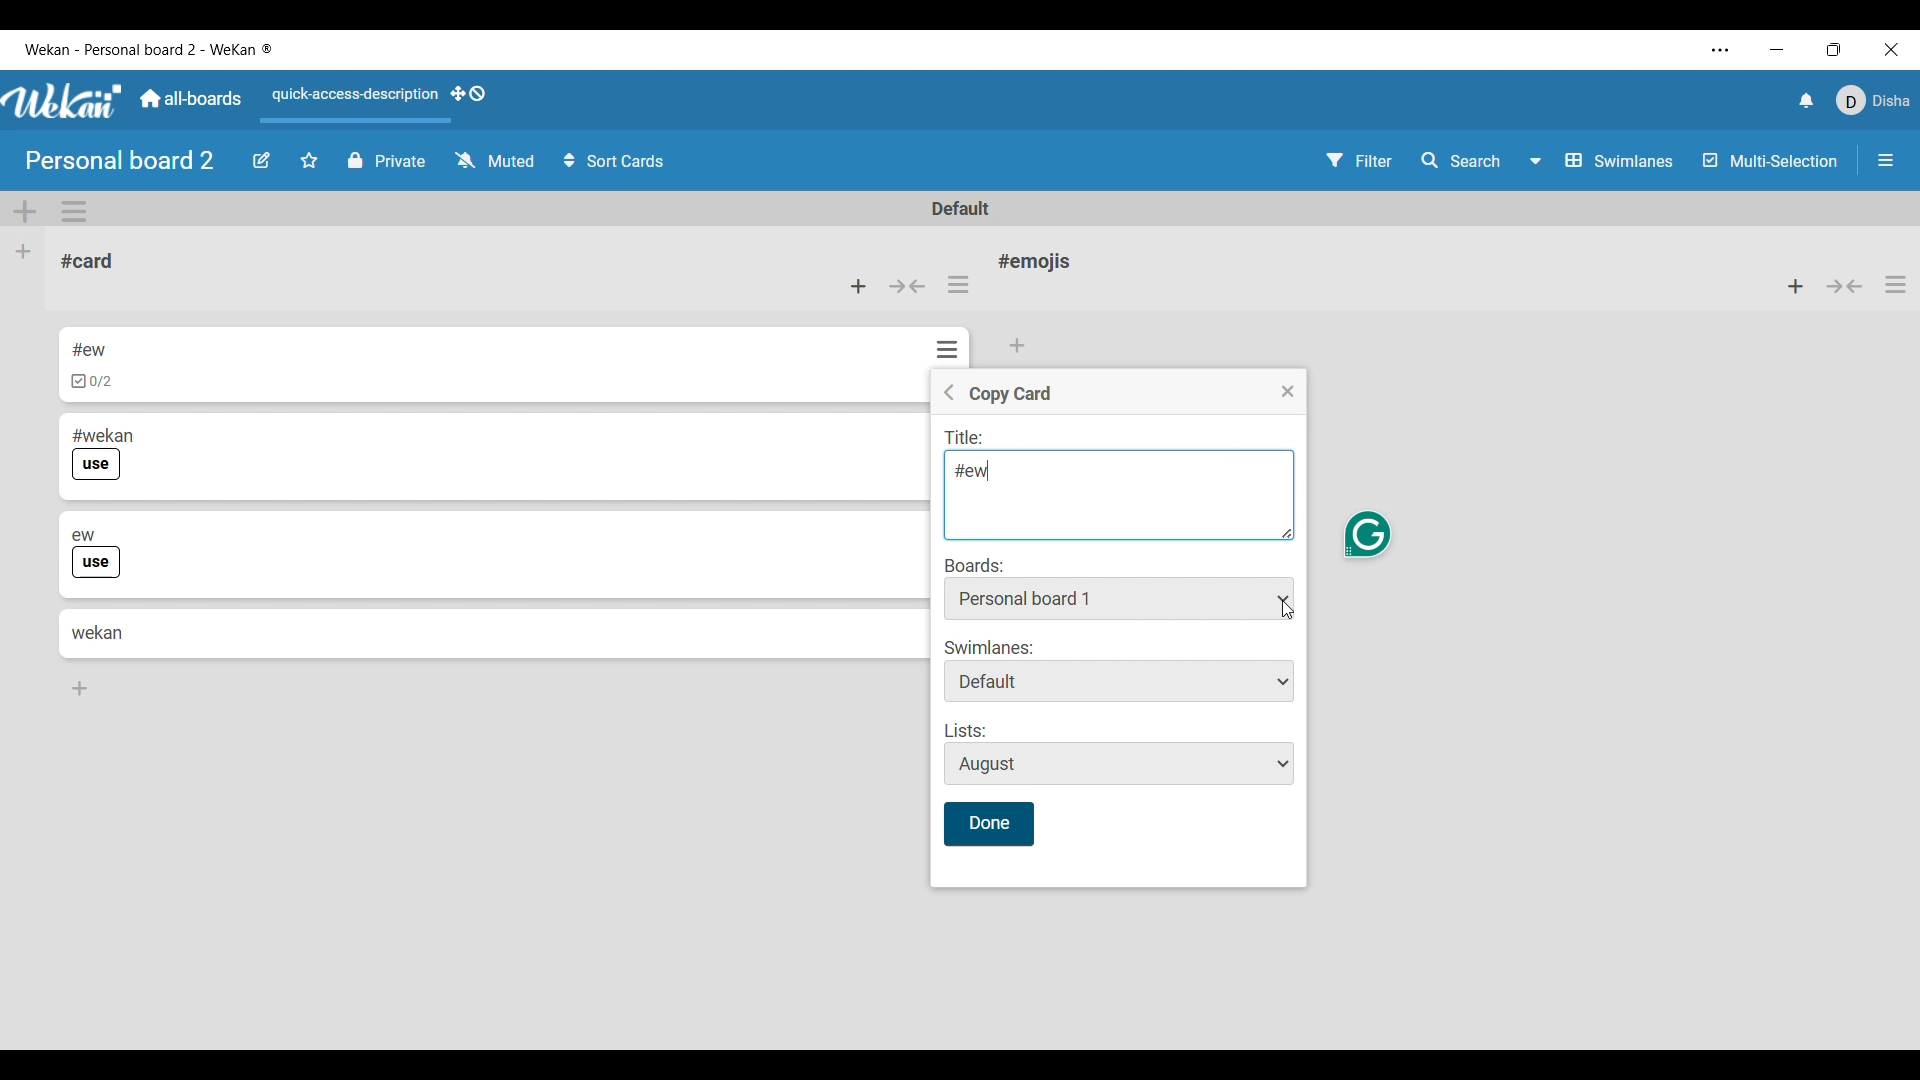  What do you see at coordinates (81, 689) in the screenshot?
I see `Add card to bottom of list` at bounding box center [81, 689].